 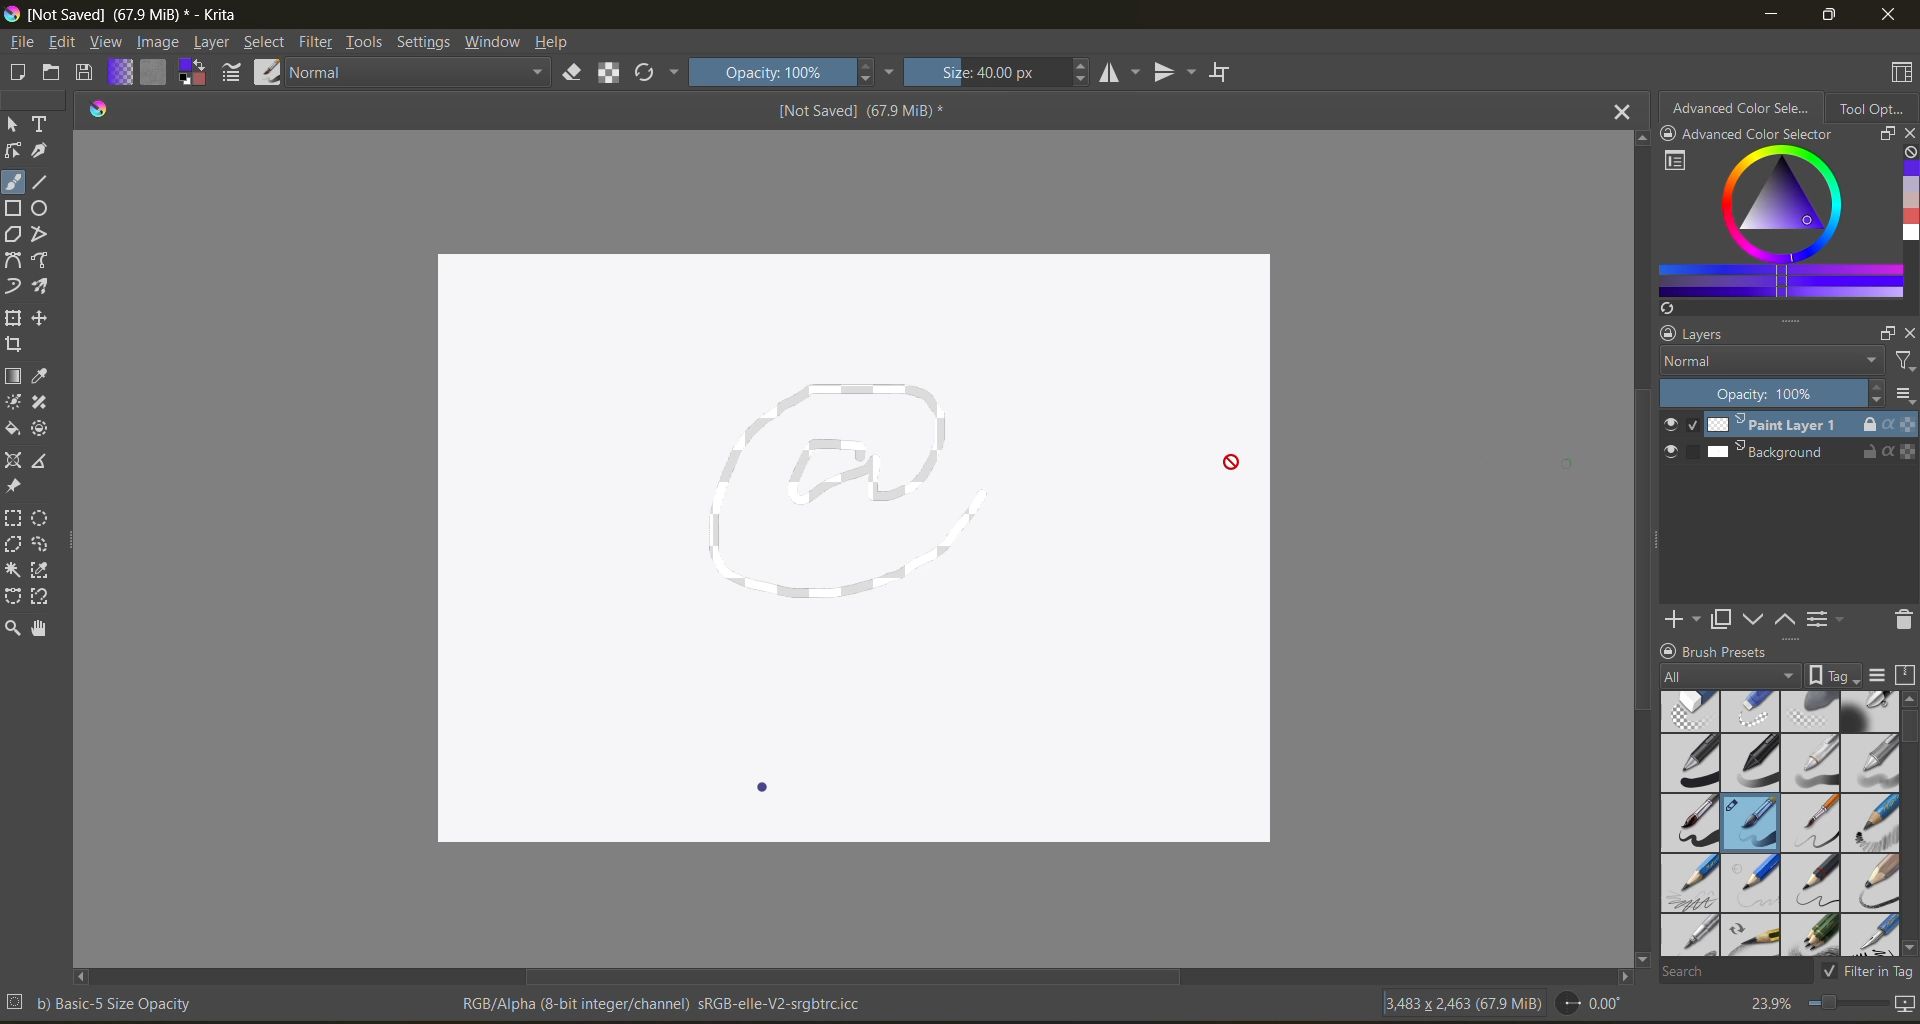 I want to click on set eraser mode, so click(x=574, y=72).